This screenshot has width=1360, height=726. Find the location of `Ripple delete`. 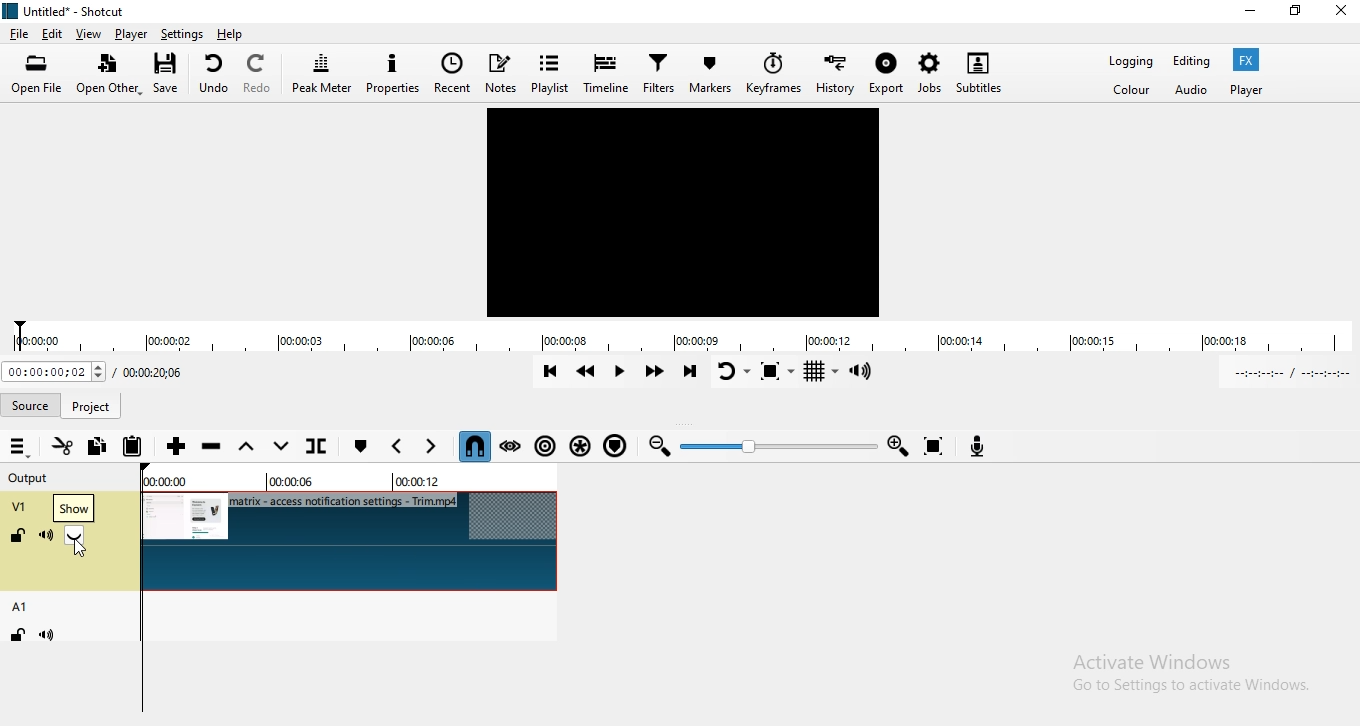

Ripple delete is located at coordinates (211, 448).